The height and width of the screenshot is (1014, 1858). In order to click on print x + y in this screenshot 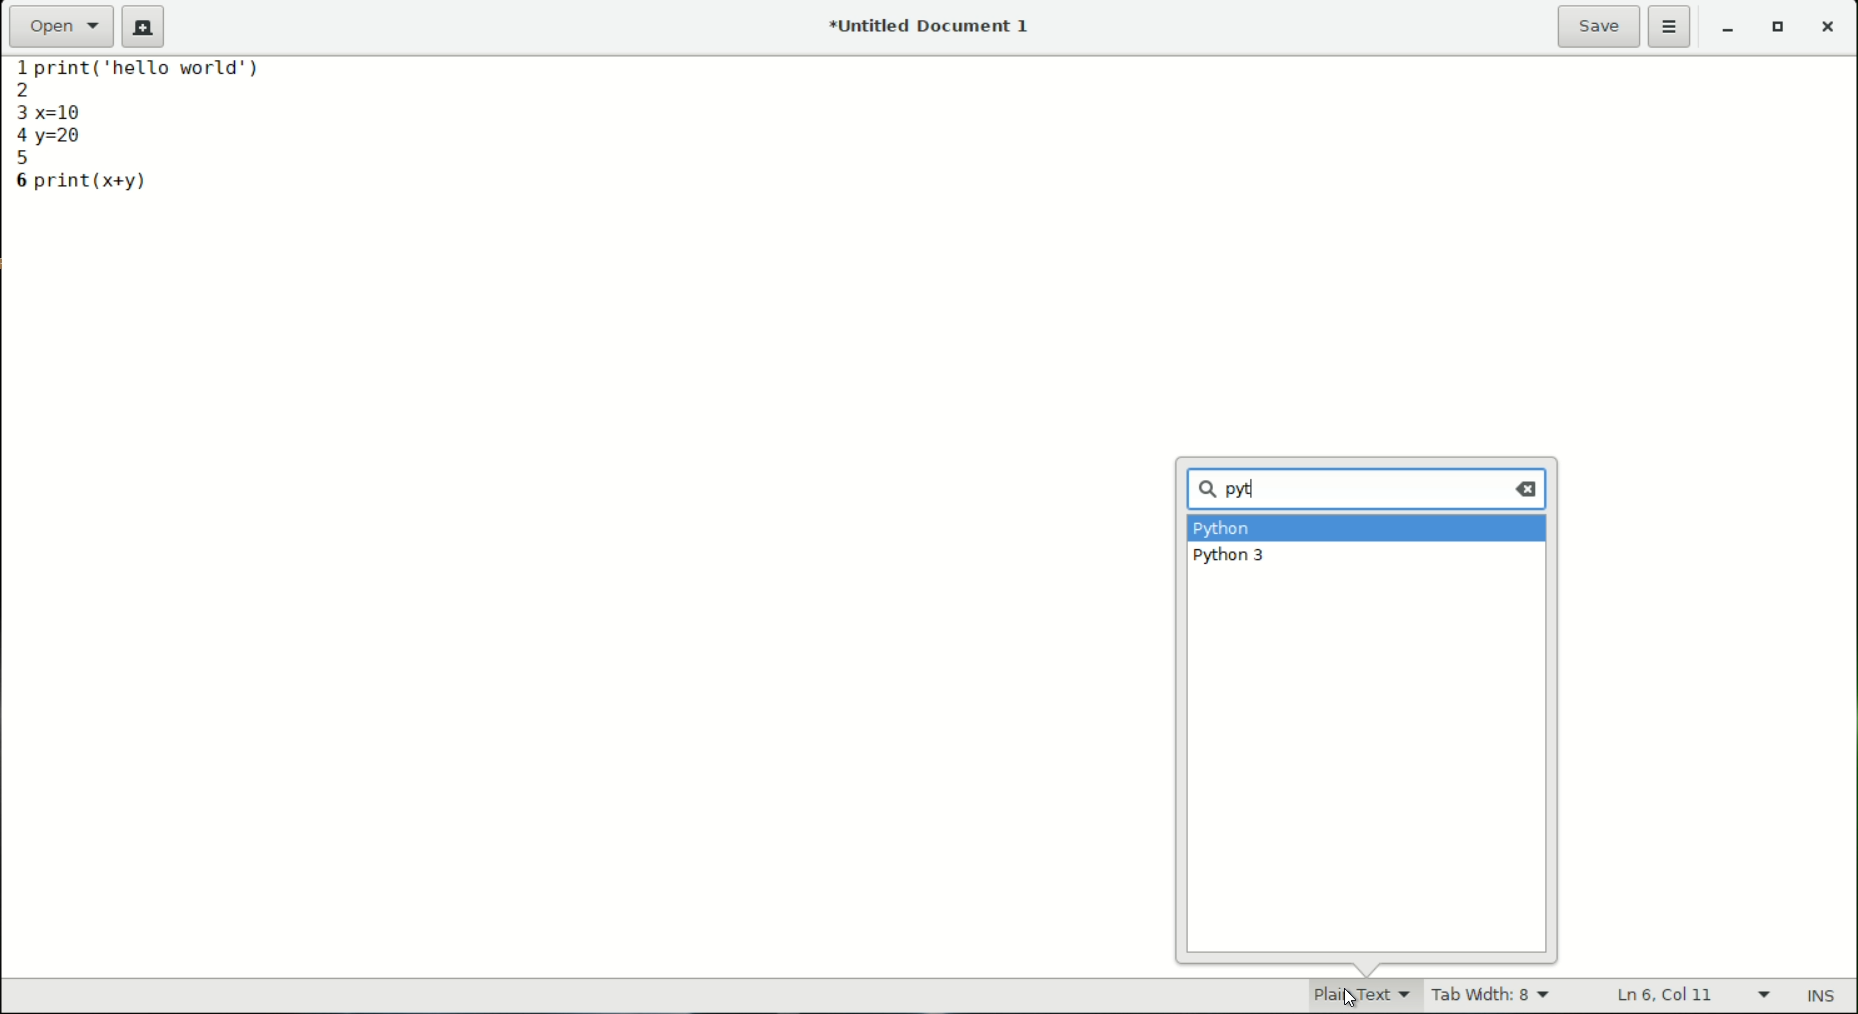, I will do `click(94, 181)`.